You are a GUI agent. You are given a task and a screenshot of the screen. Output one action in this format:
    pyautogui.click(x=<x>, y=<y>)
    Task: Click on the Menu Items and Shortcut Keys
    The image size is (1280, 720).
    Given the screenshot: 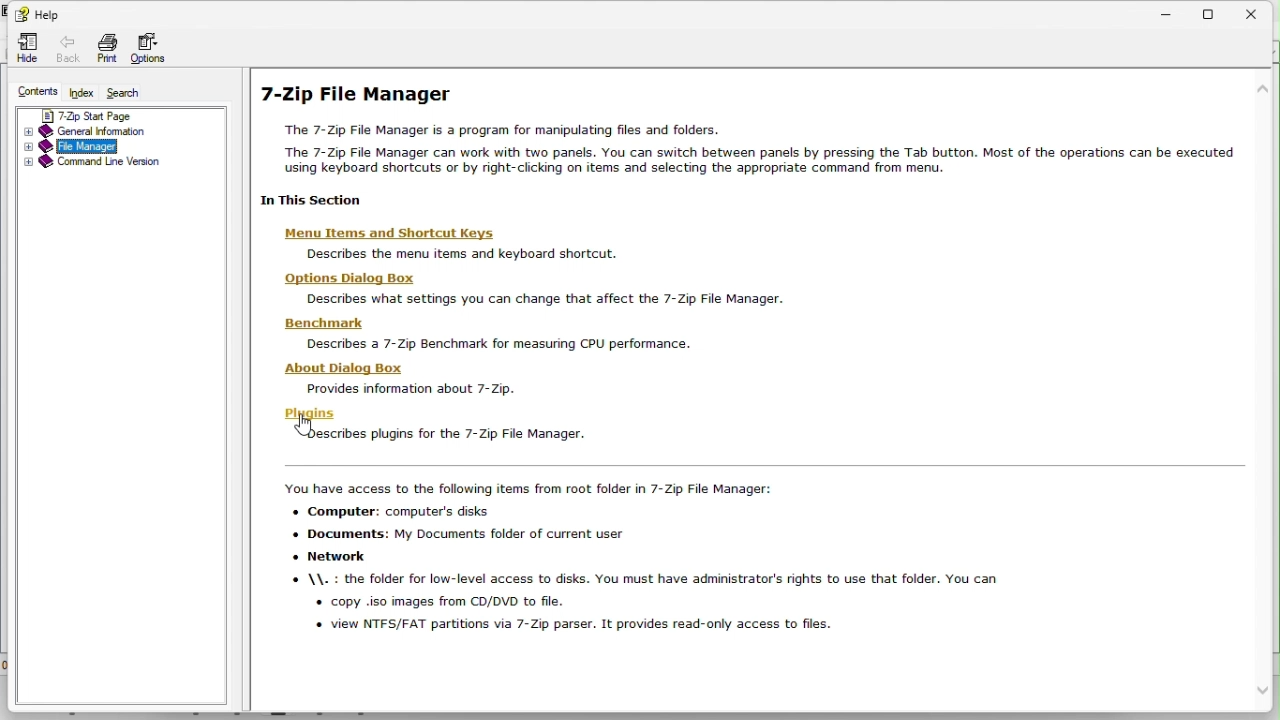 What is the action you would take?
    pyautogui.click(x=399, y=233)
    